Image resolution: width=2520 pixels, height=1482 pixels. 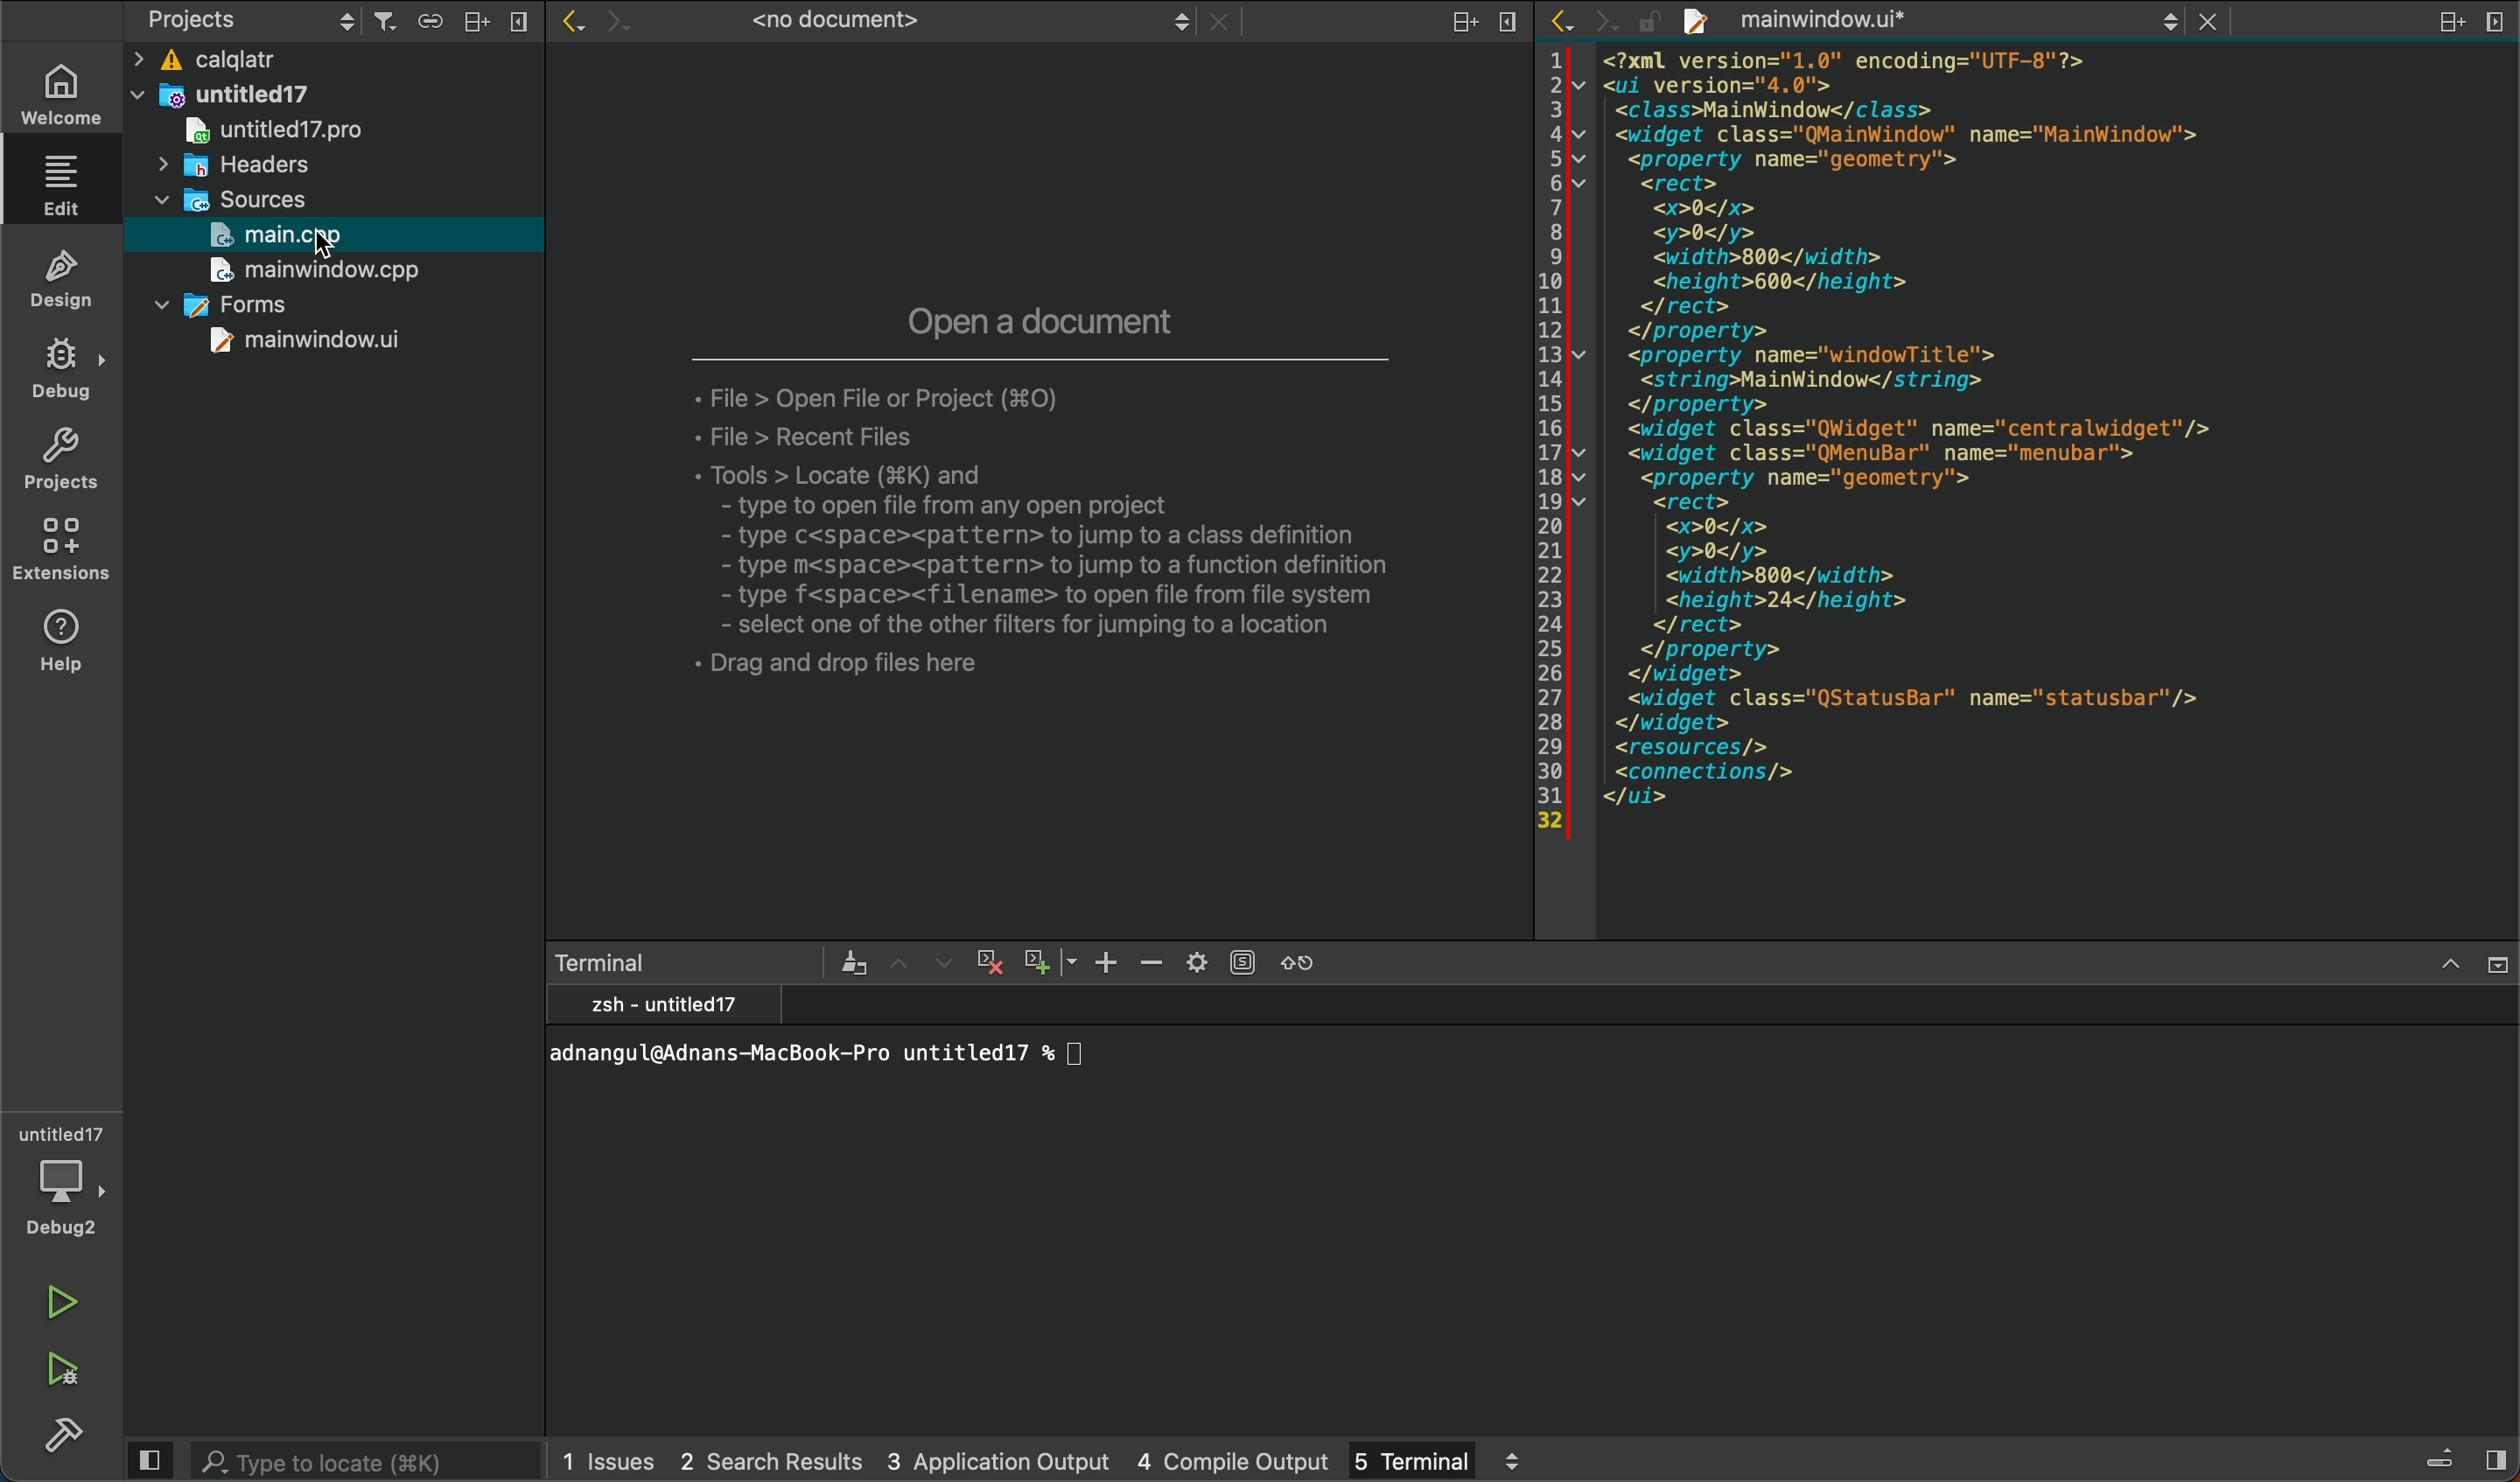 What do you see at coordinates (477, 21) in the screenshot?
I see `split` at bounding box center [477, 21].